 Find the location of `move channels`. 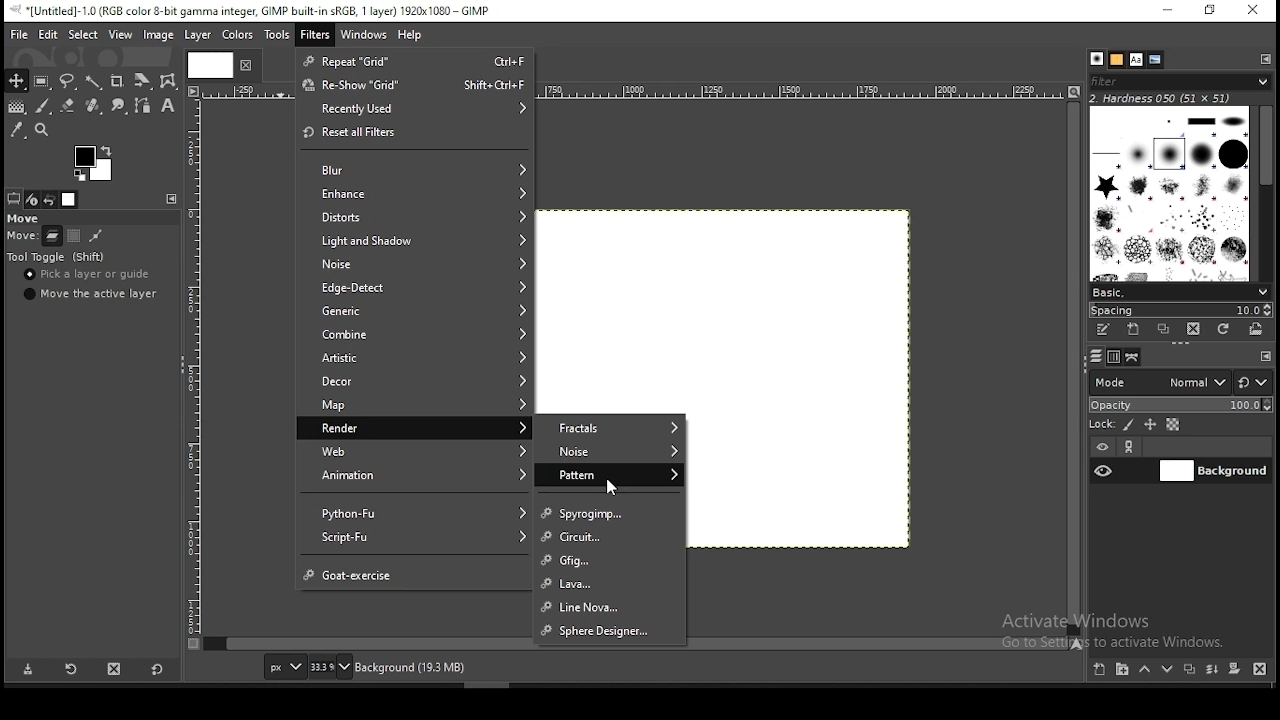

move channels is located at coordinates (75, 235).